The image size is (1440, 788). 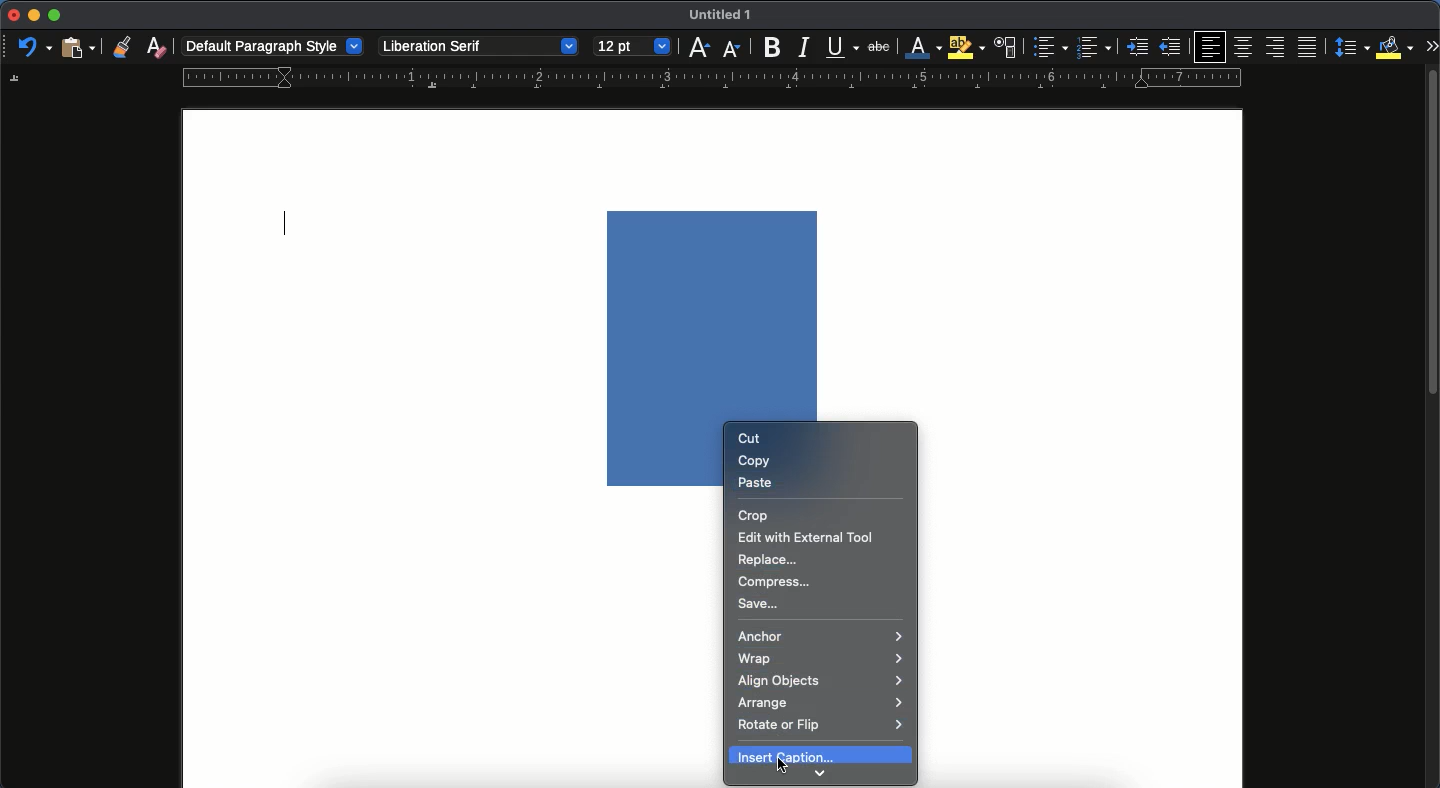 I want to click on typing, so click(x=289, y=225).